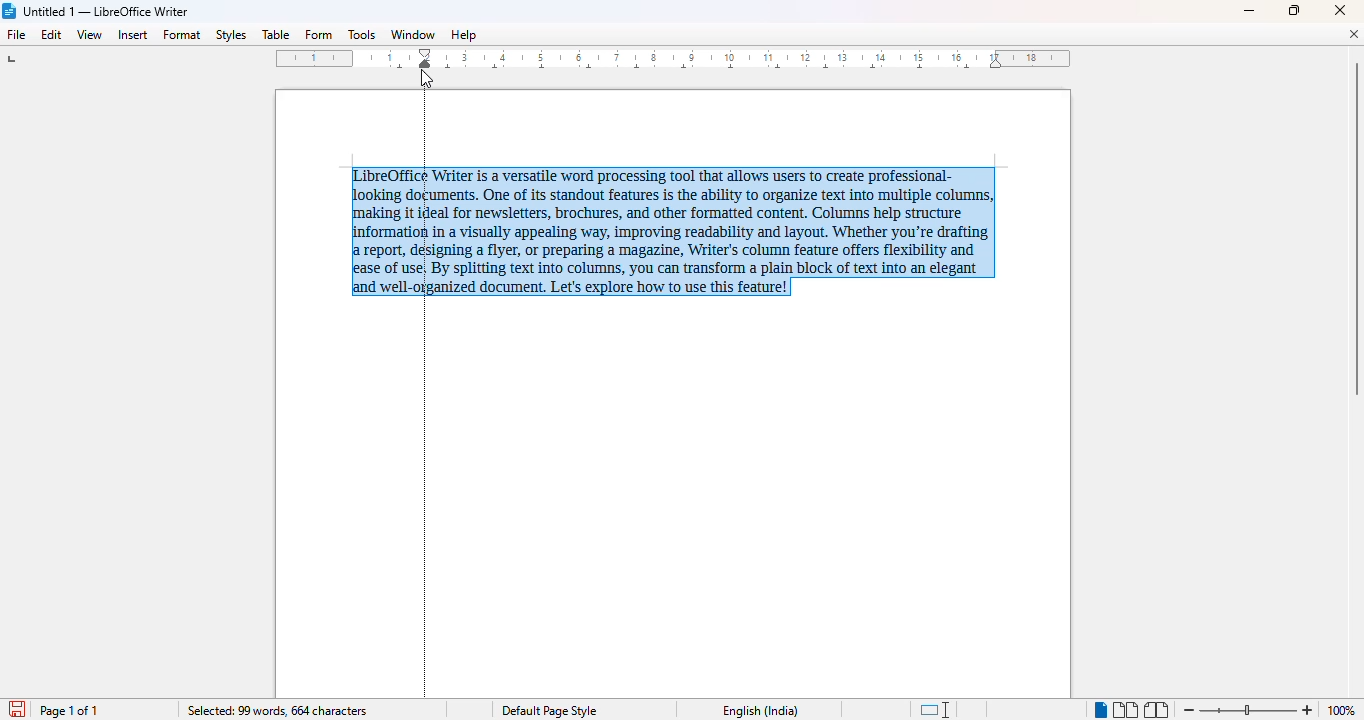 Image resolution: width=1364 pixels, height=720 pixels. I want to click on edit, so click(52, 34).